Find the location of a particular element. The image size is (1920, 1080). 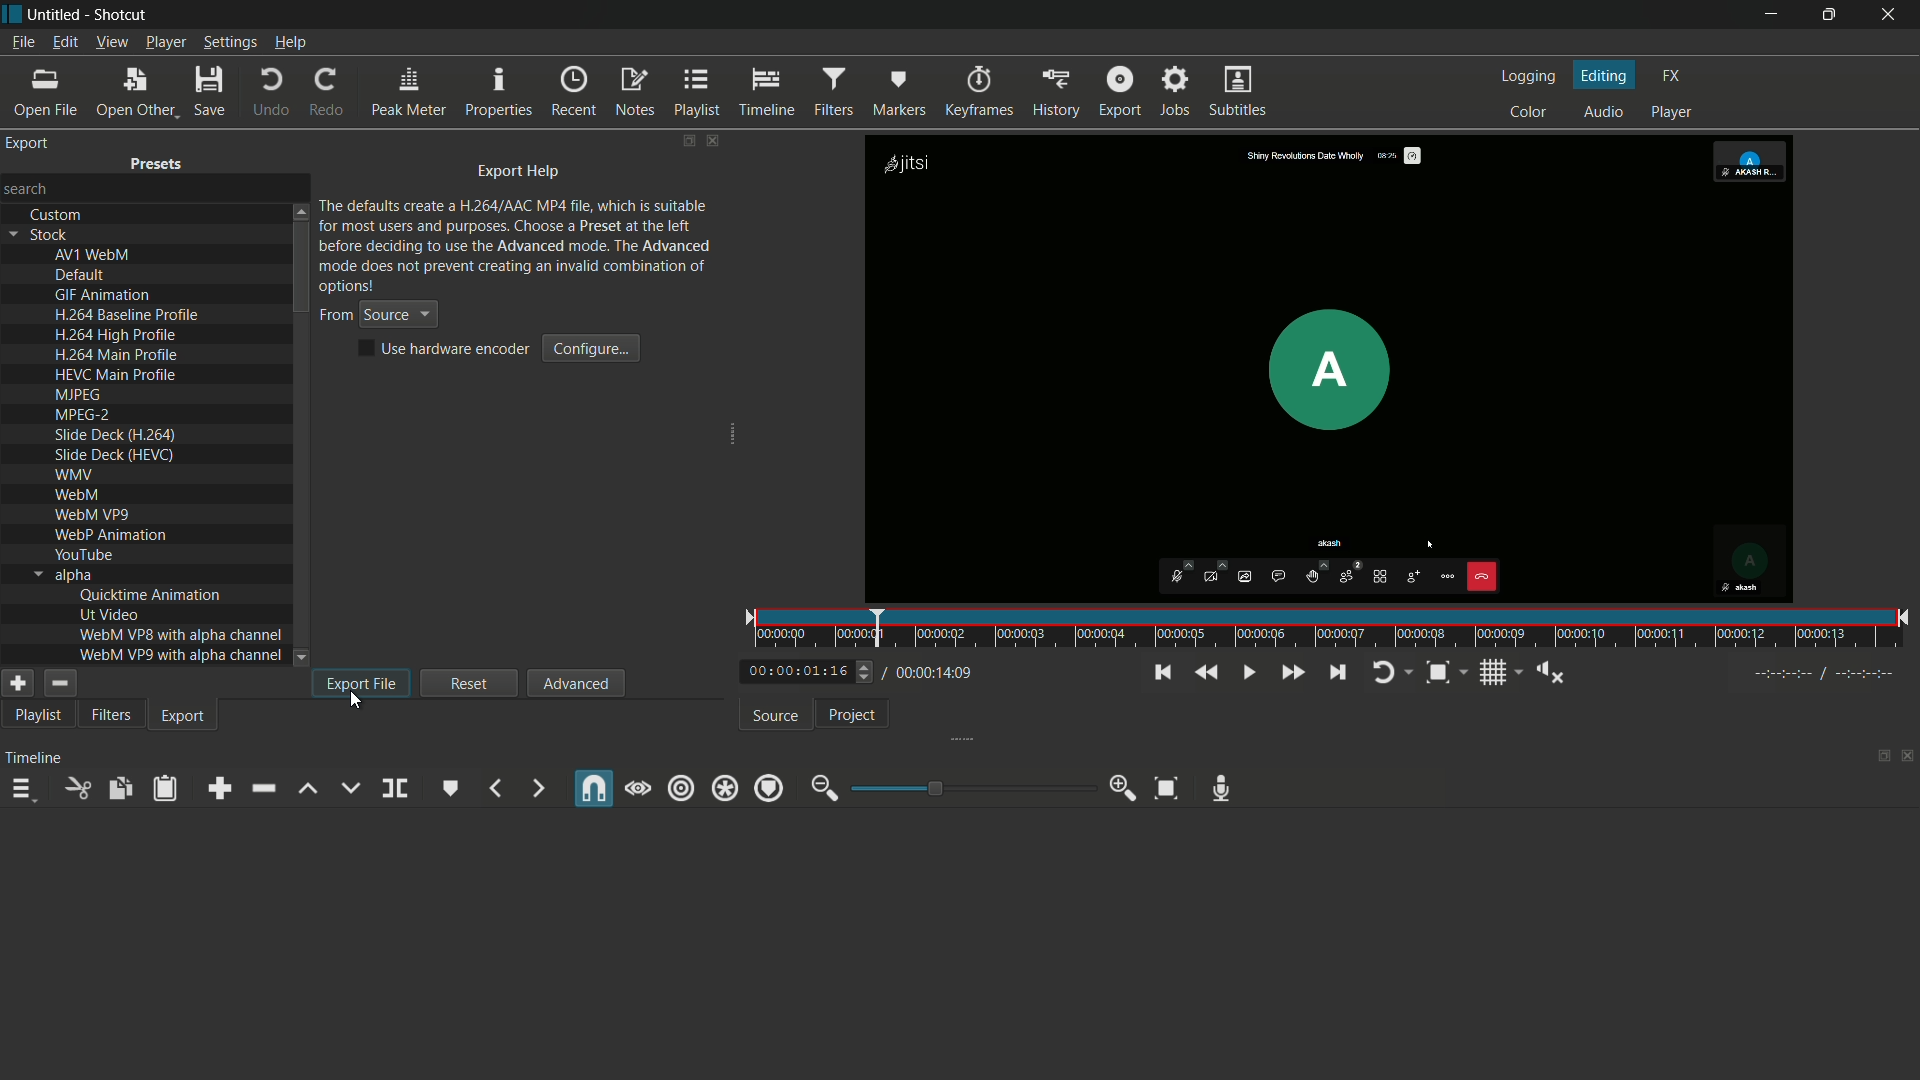

playlist is located at coordinates (40, 715).